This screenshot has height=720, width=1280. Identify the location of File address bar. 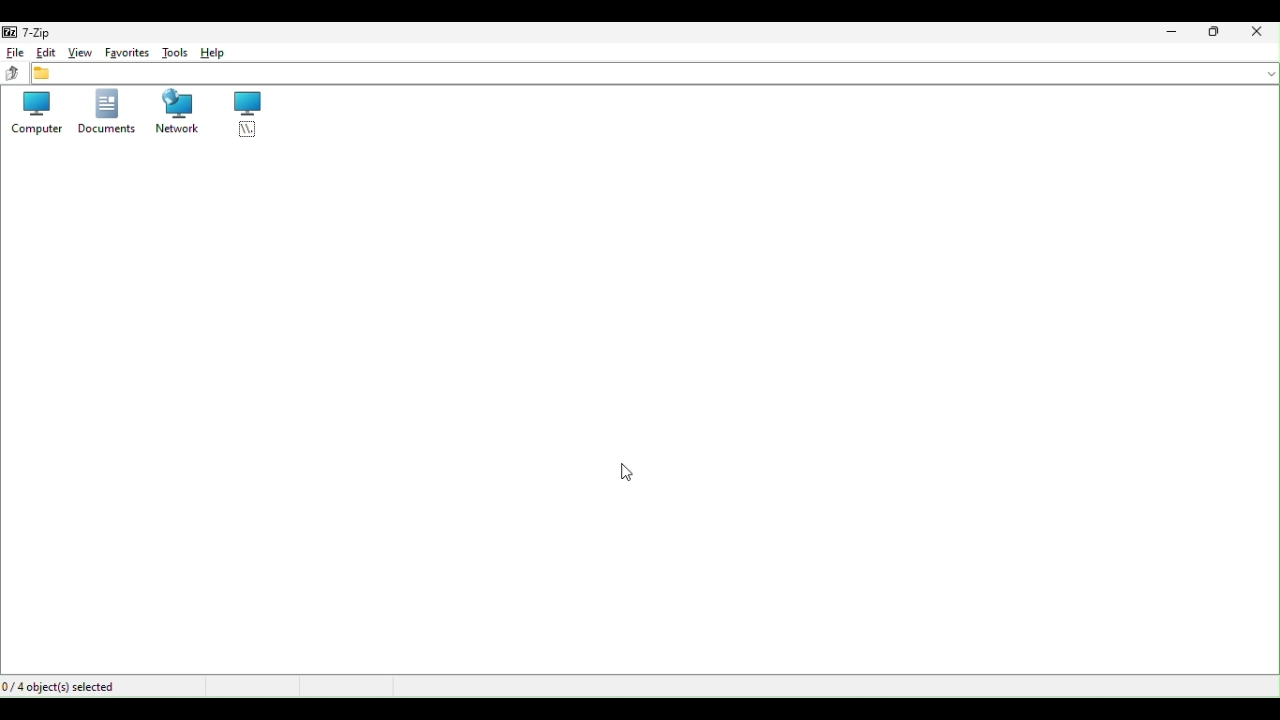
(656, 72).